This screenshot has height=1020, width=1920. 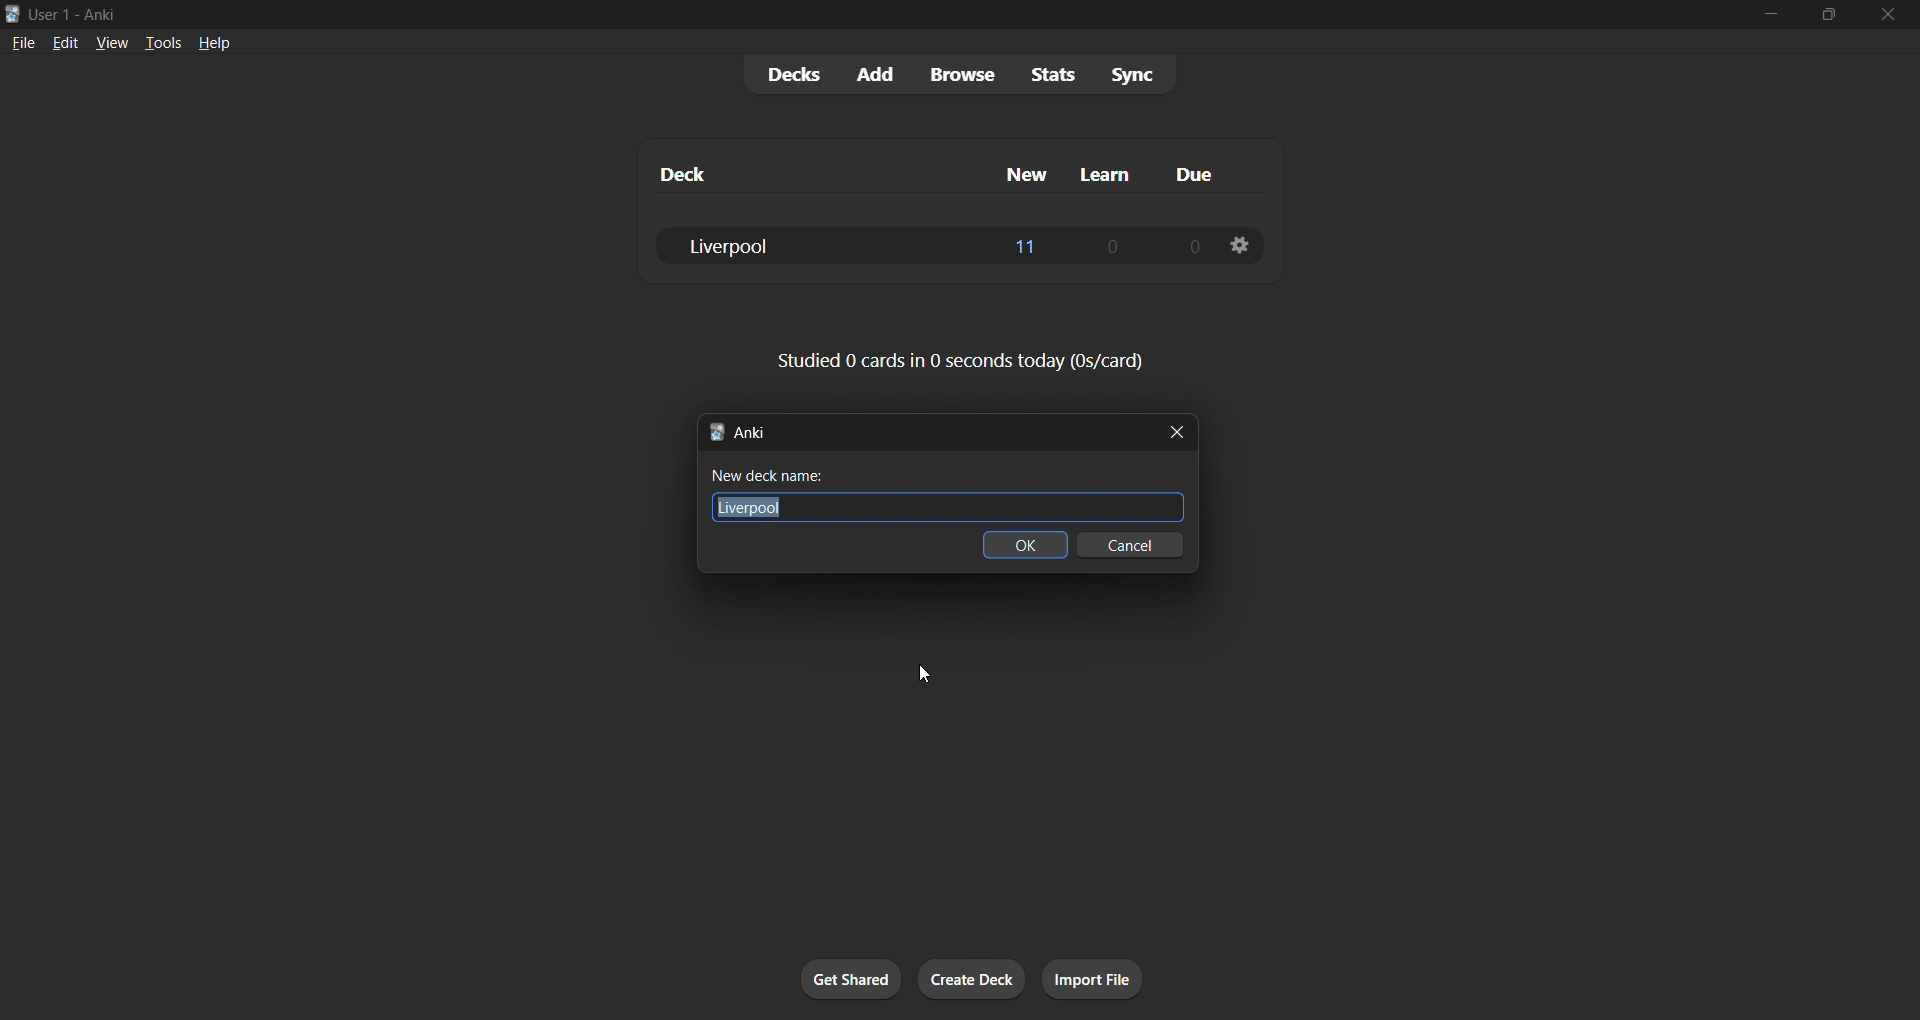 What do you see at coordinates (967, 361) in the screenshot?
I see `card stats` at bounding box center [967, 361].